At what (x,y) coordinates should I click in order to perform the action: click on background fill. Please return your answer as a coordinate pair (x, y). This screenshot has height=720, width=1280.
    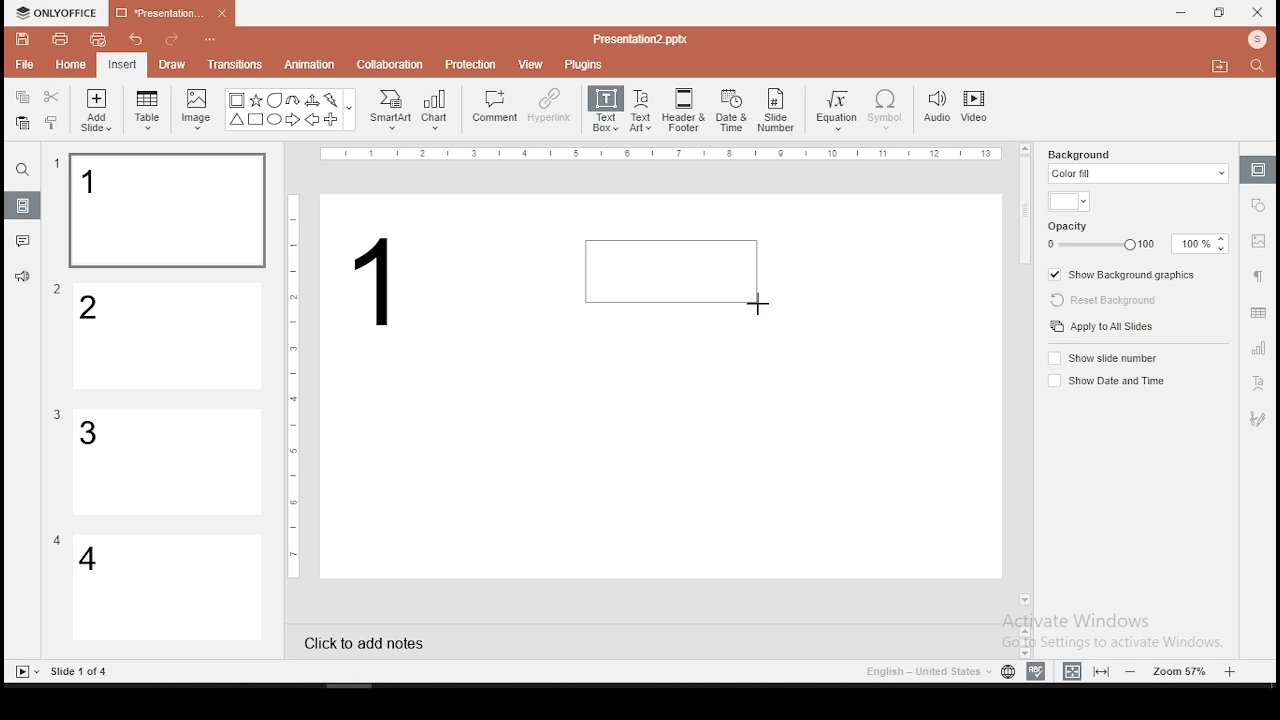
    Looking at the image, I should click on (1136, 164).